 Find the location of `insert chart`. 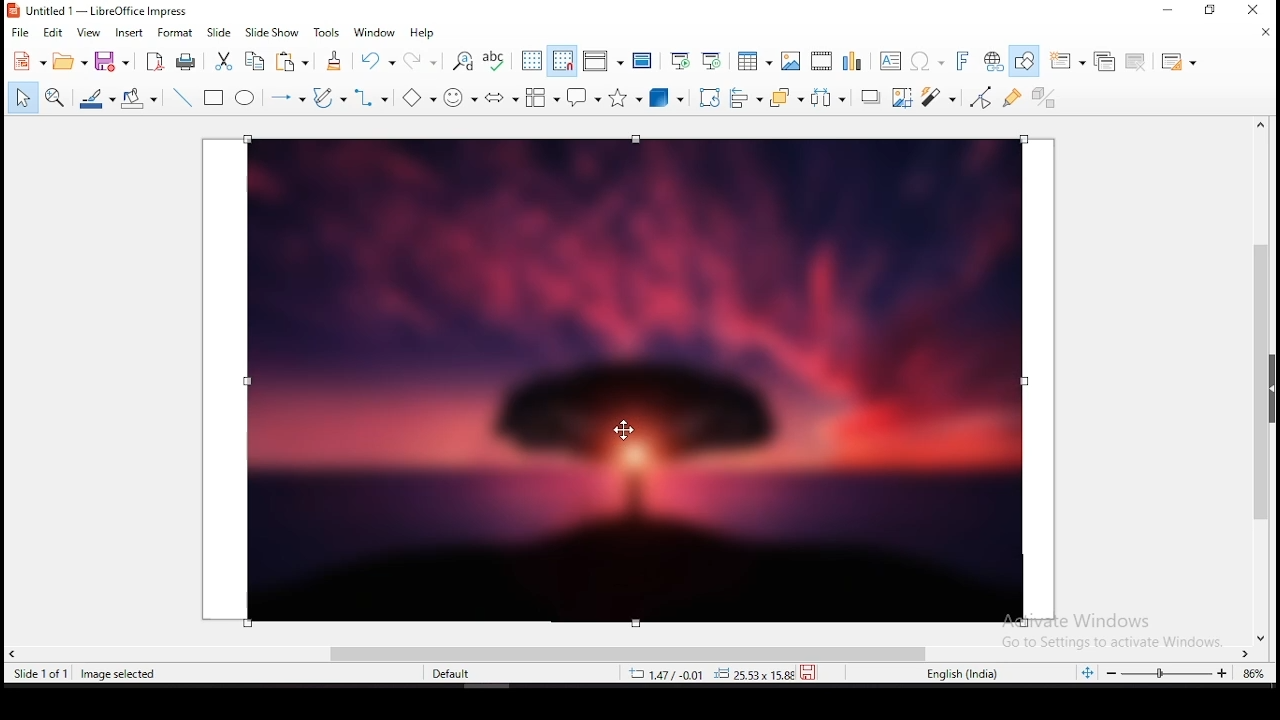

insert chart is located at coordinates (851, 62).